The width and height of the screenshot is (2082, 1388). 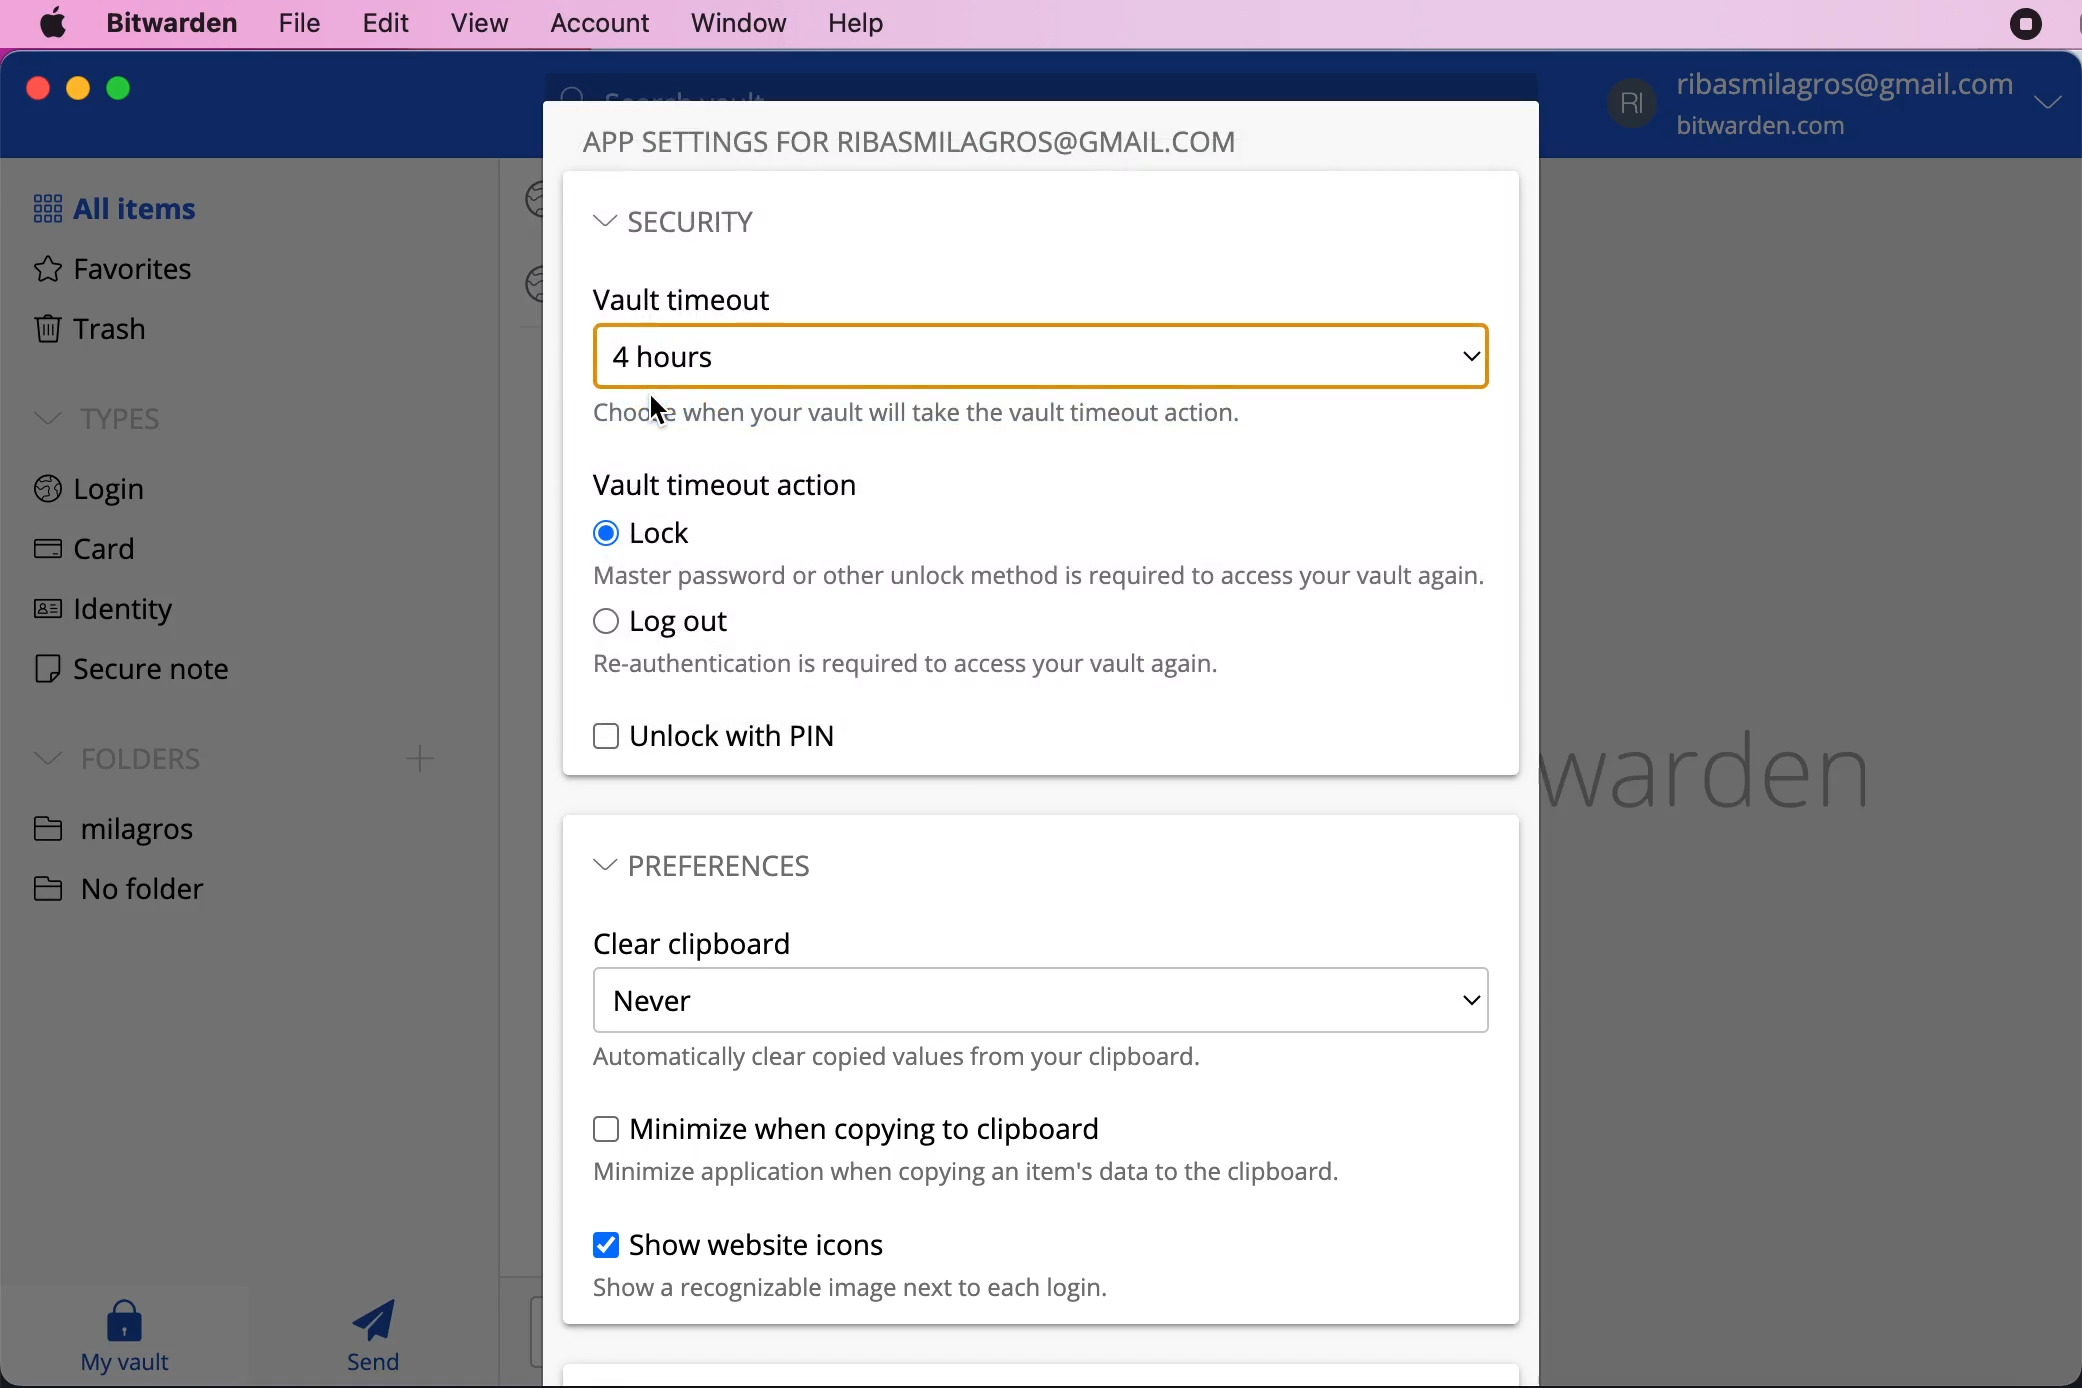 I want to click on maximize, so click(x=118, y=87).